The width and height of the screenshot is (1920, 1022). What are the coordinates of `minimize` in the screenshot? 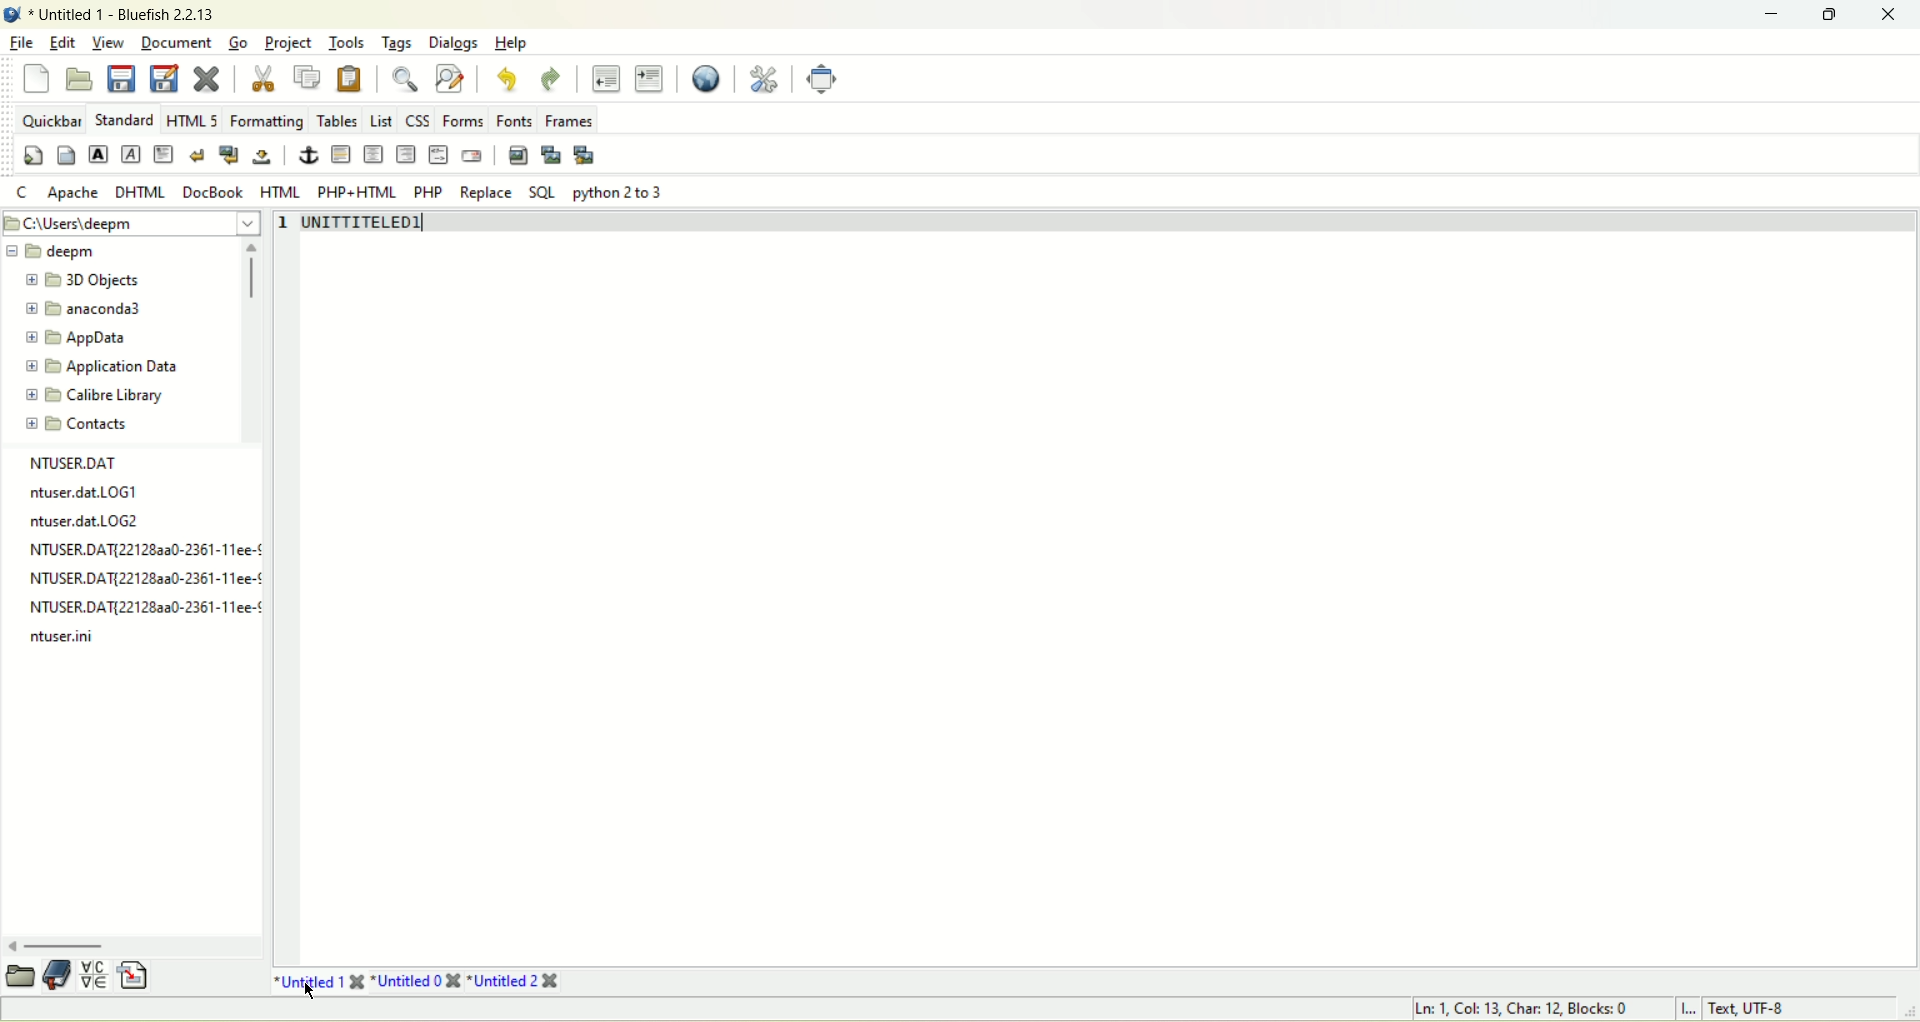 It's located at (1774, 12).